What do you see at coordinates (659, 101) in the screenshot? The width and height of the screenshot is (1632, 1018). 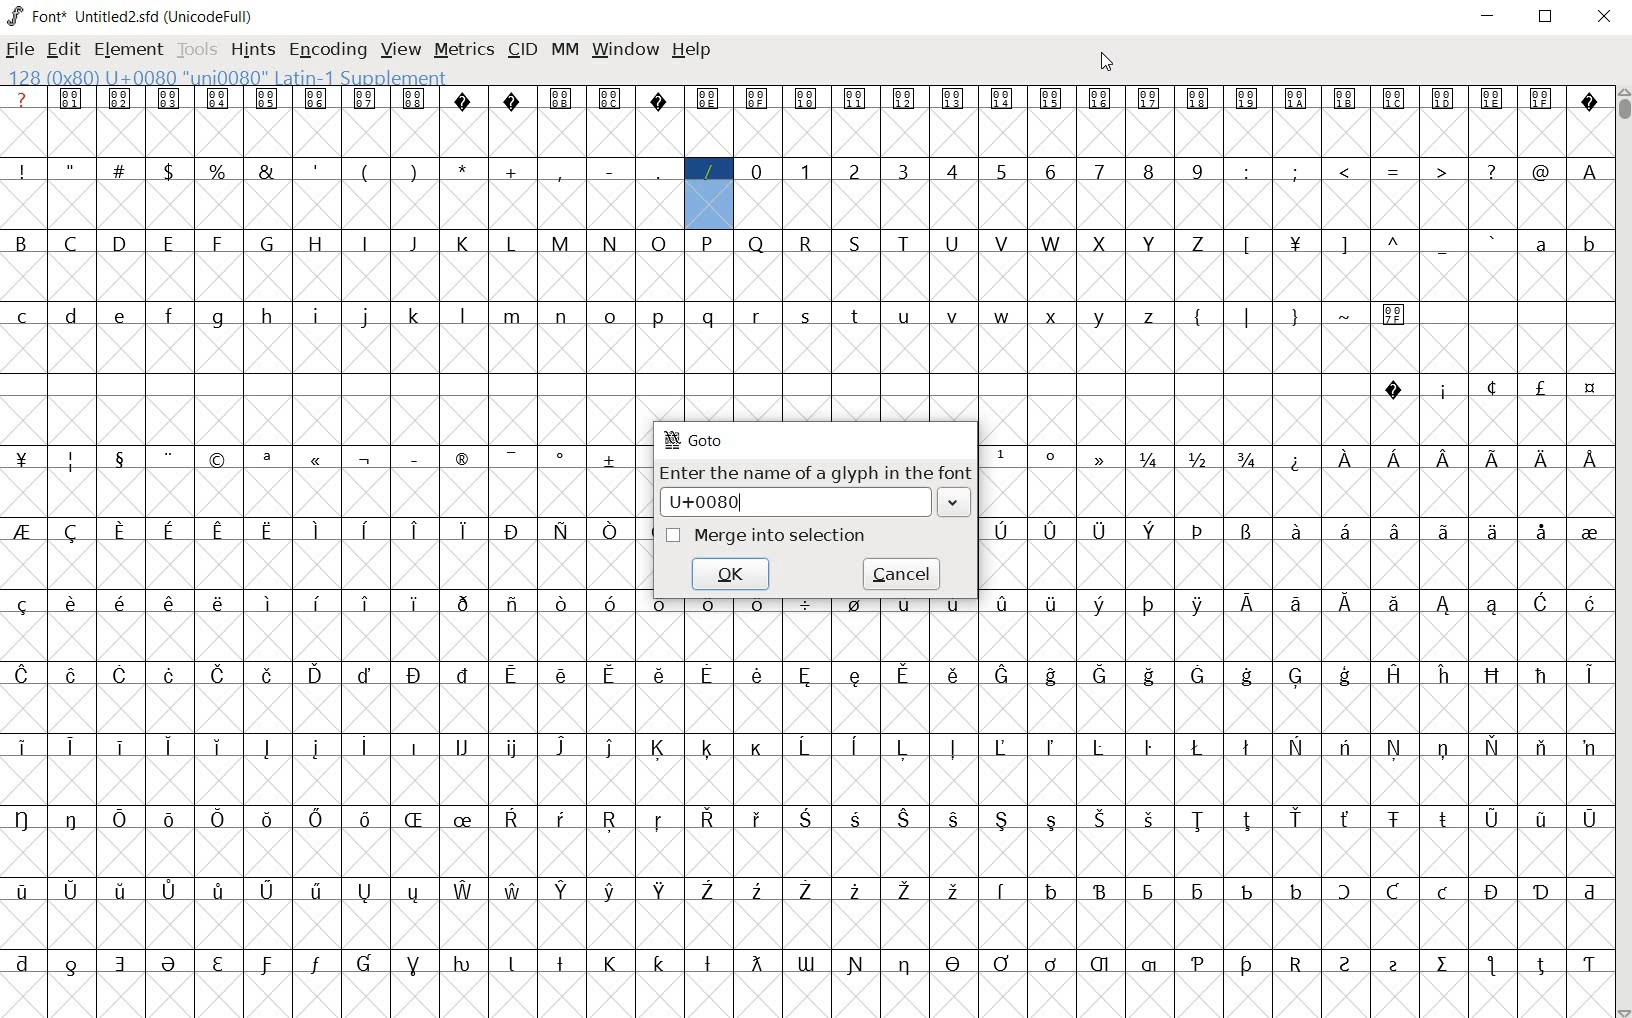 I see `glyph` at bounding box center [659, 101].